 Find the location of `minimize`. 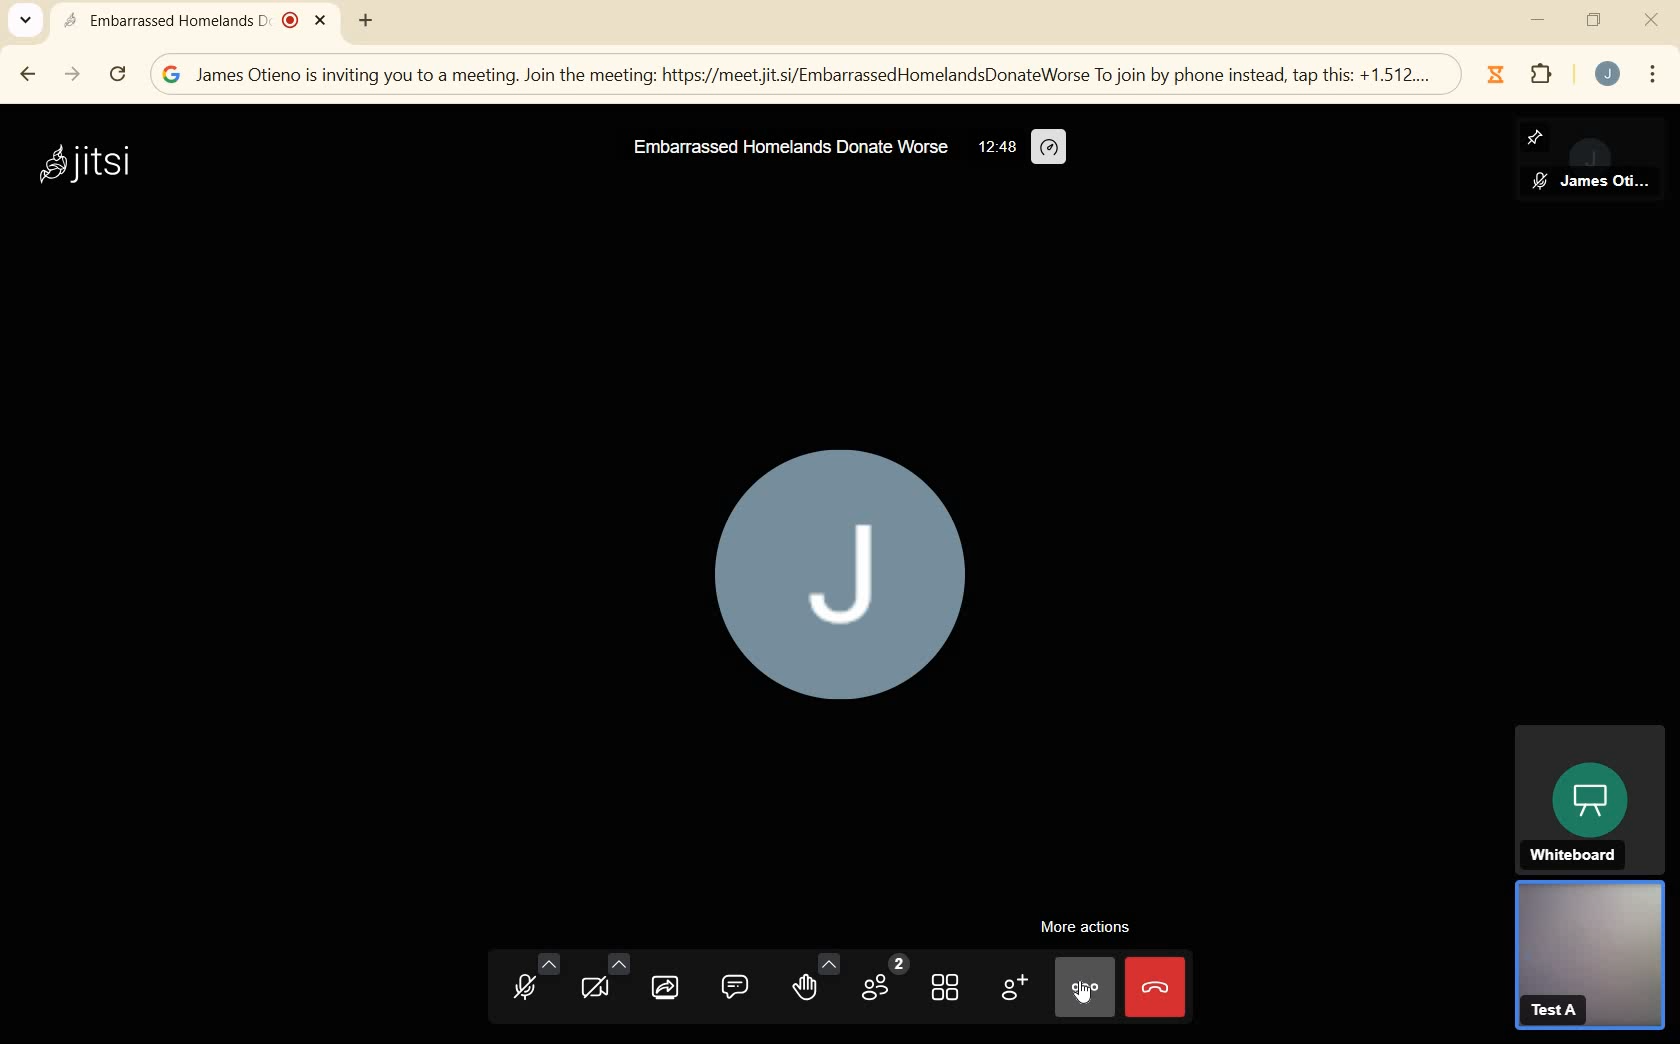

minimize is located at coordinates (1537, 19).